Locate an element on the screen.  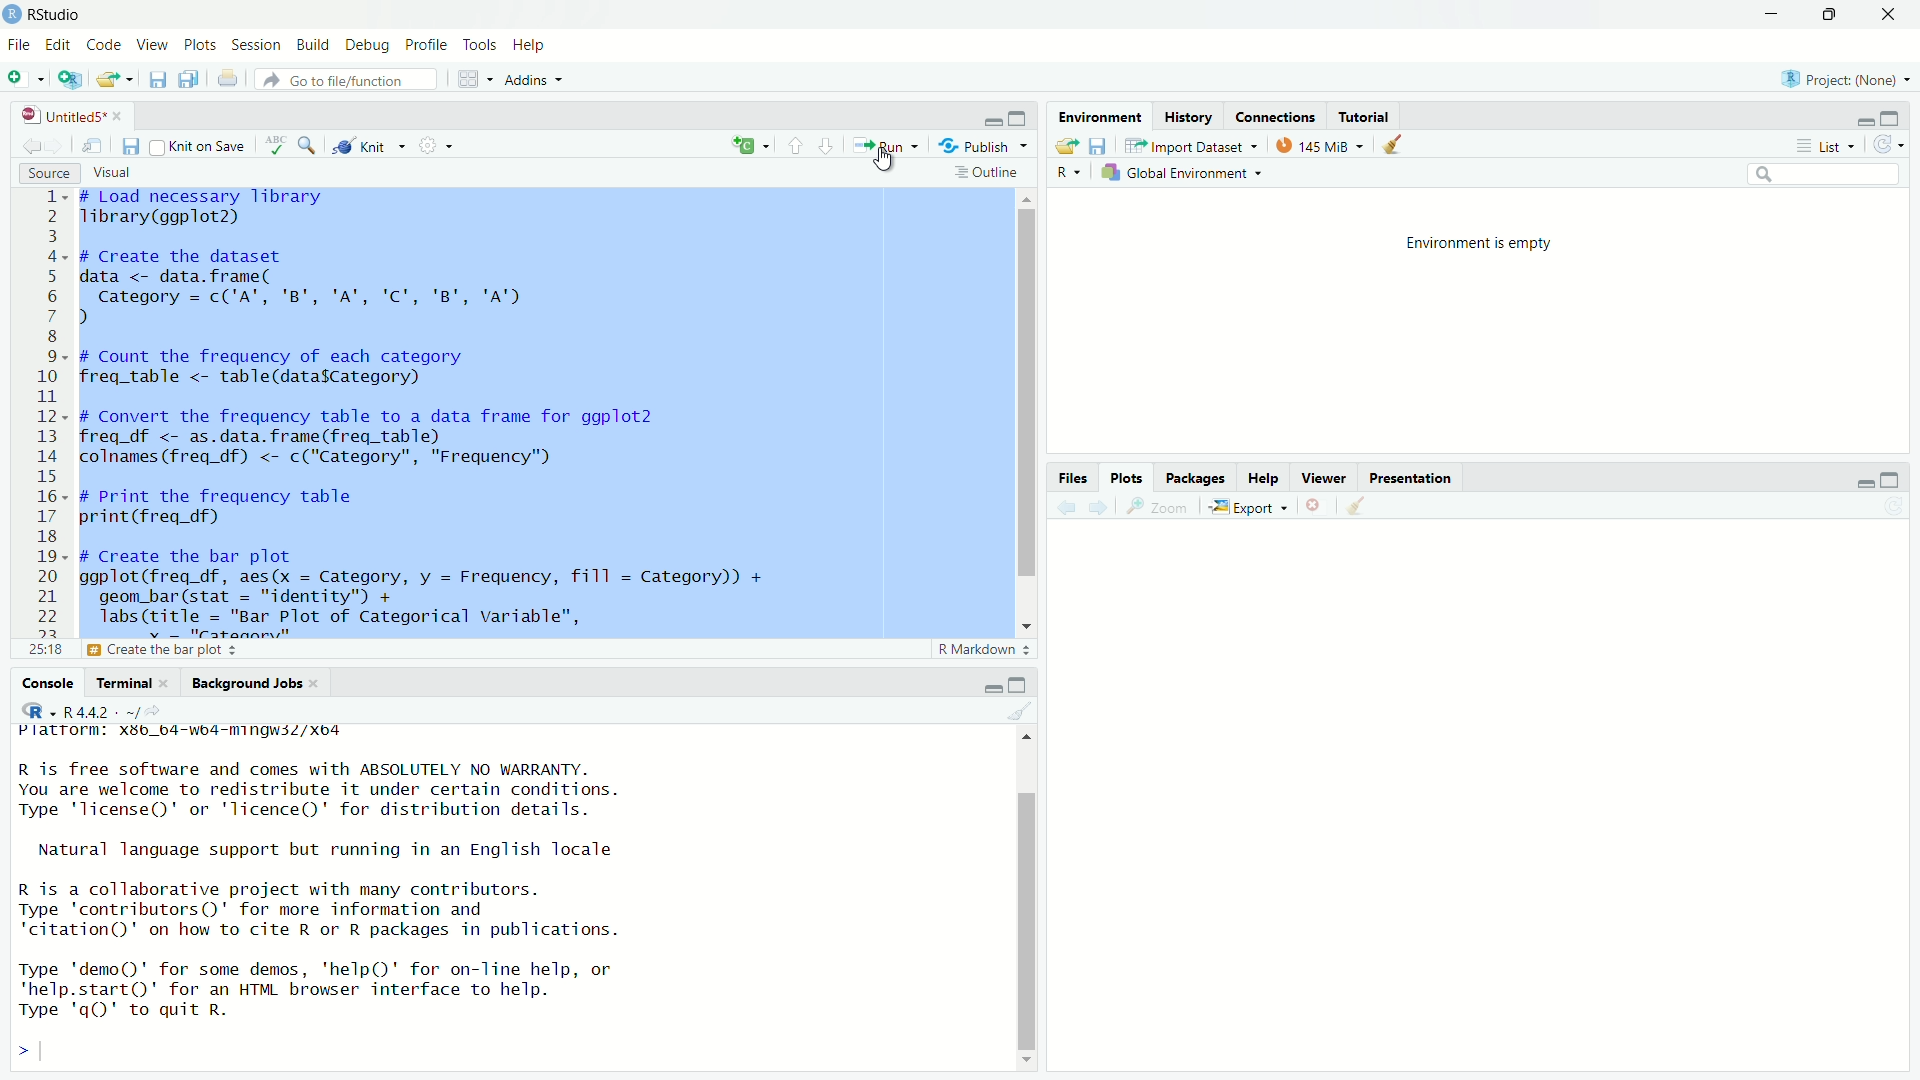
maximize is located at coordinates (1892, 119).